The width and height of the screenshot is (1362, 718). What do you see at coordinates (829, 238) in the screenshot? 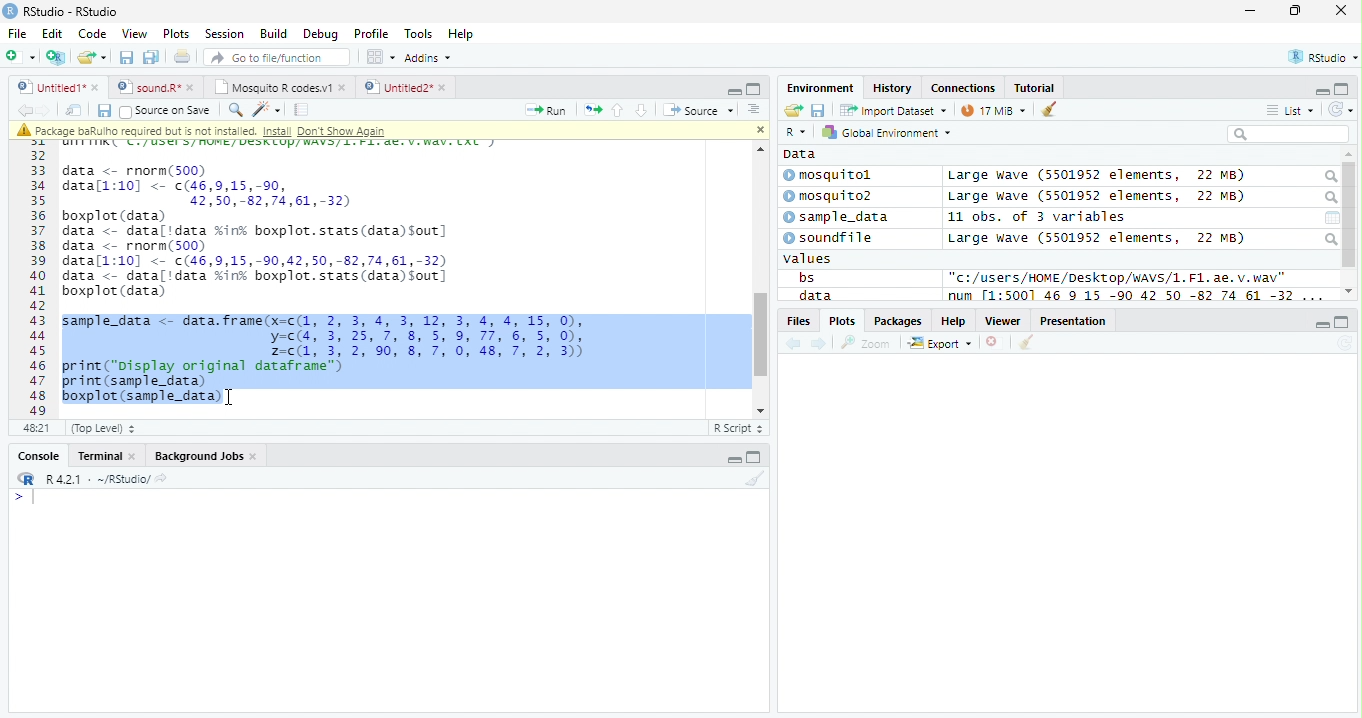
I see `soundfile` at bounding box center [829, 238].